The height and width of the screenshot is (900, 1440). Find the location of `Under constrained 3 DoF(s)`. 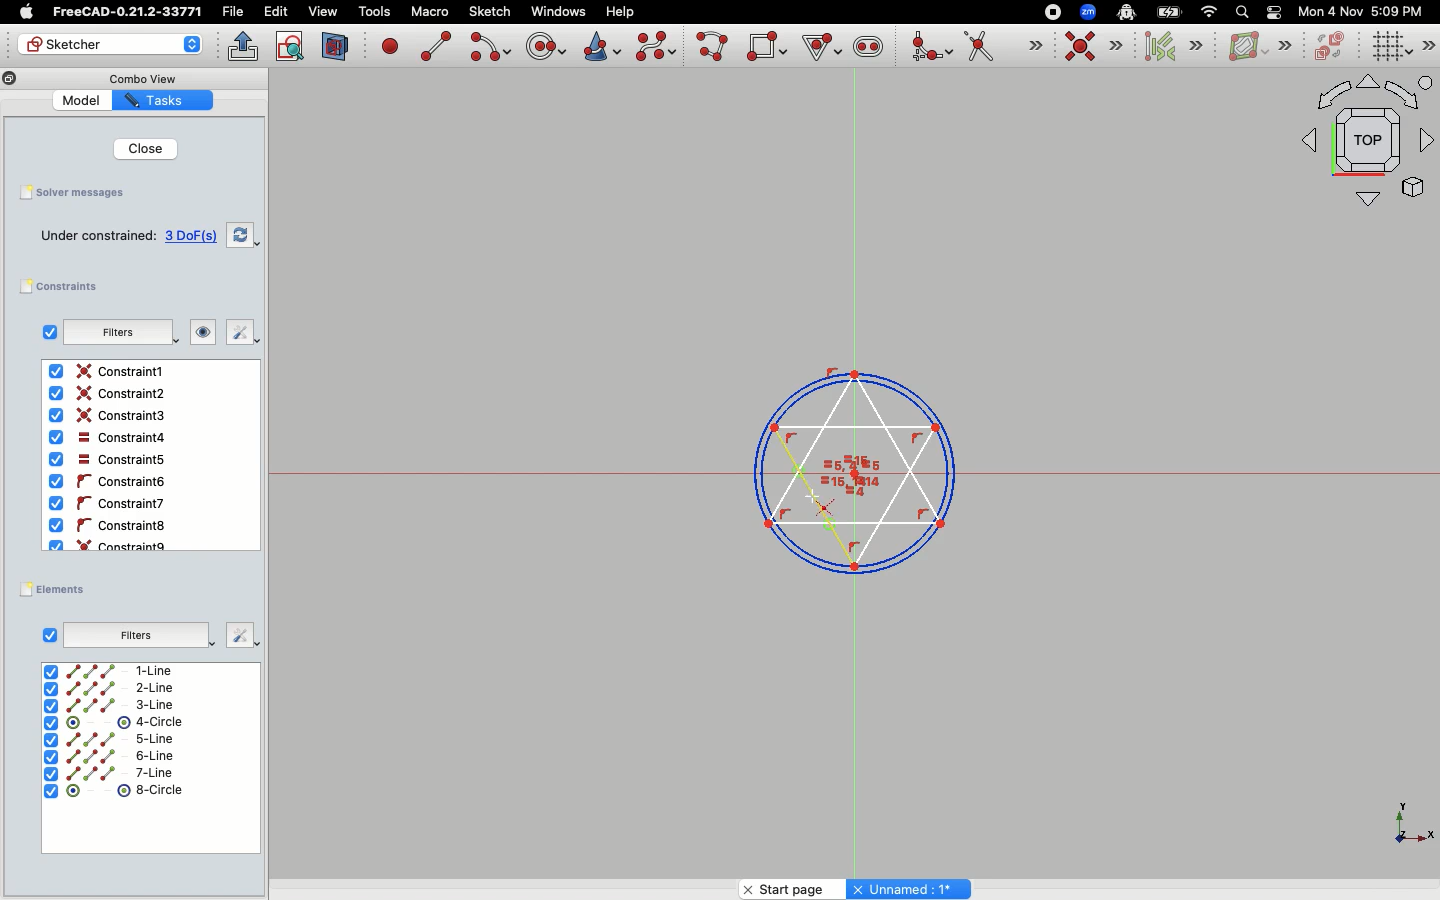

Under constrained 3 DoF(s) is located at coordinates (130, 236).